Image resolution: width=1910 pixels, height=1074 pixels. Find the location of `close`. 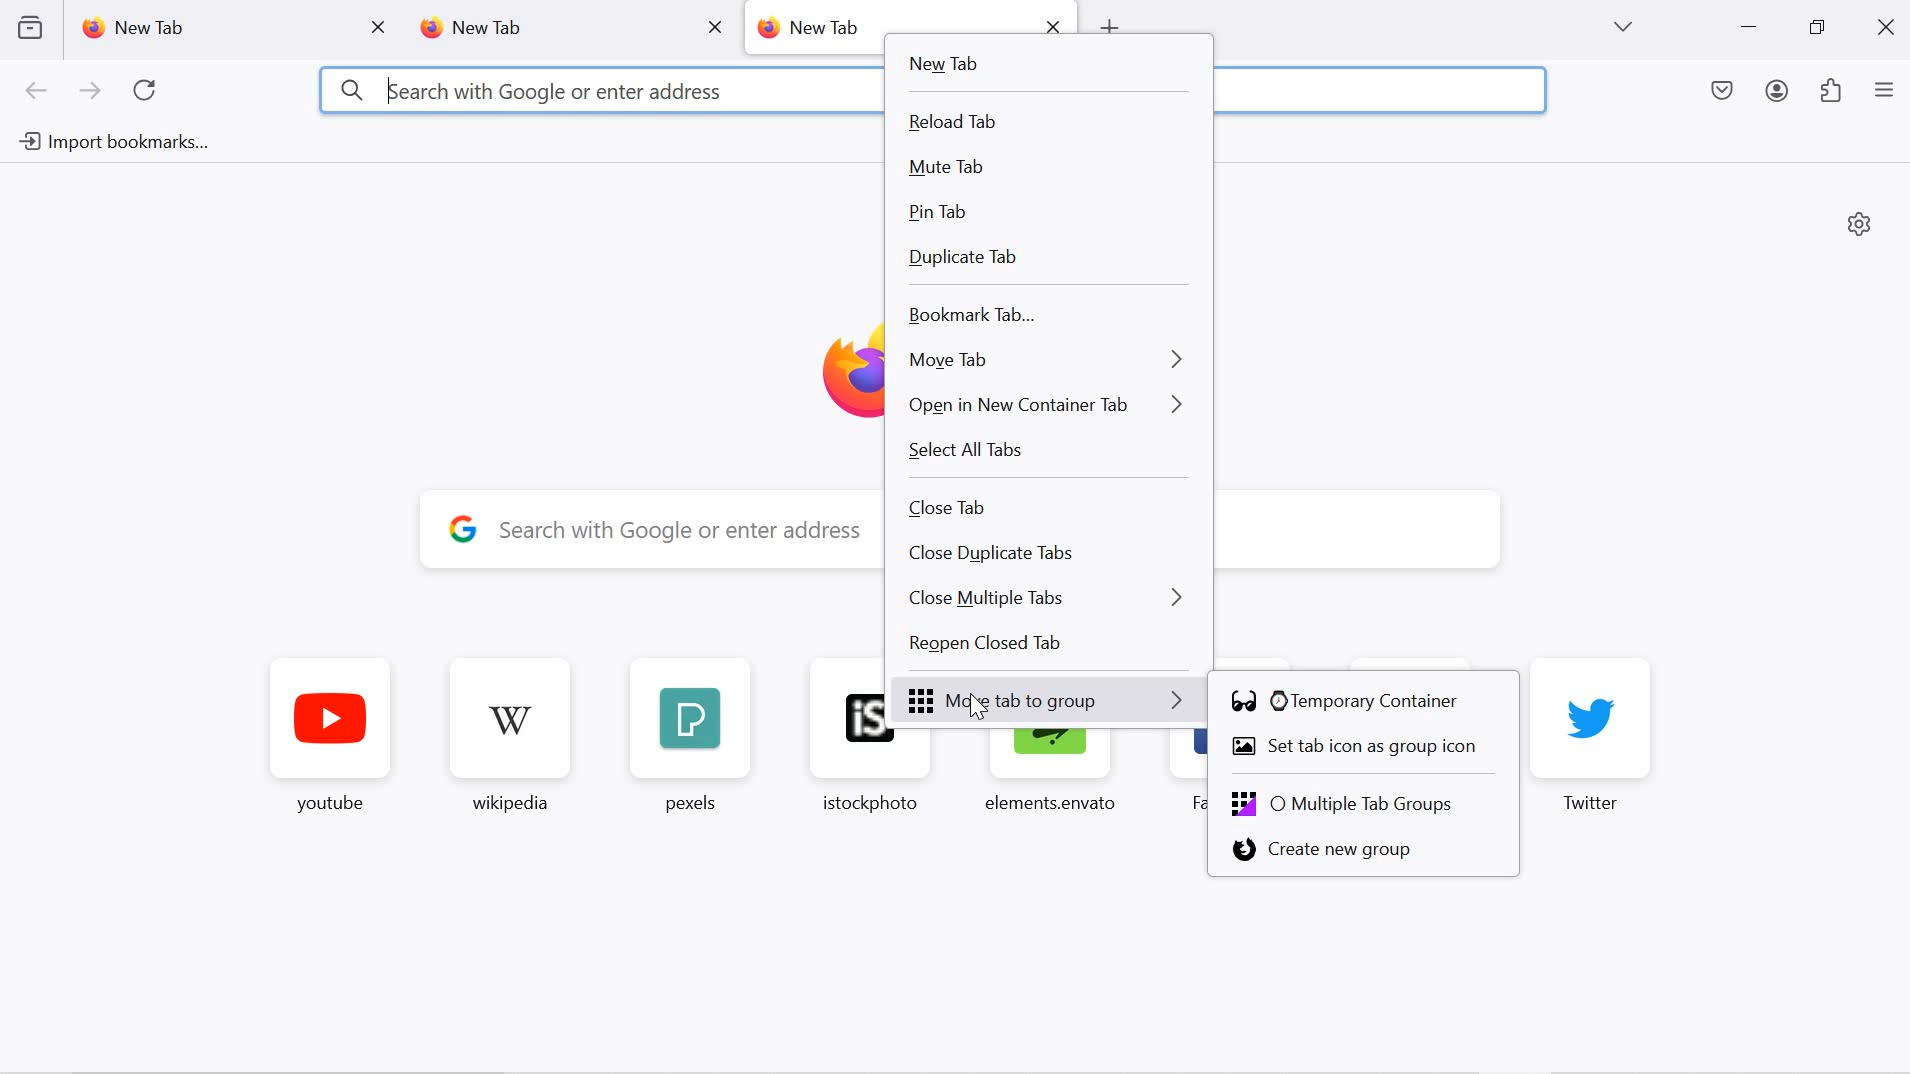

close is located at coordinates (1053, 22).